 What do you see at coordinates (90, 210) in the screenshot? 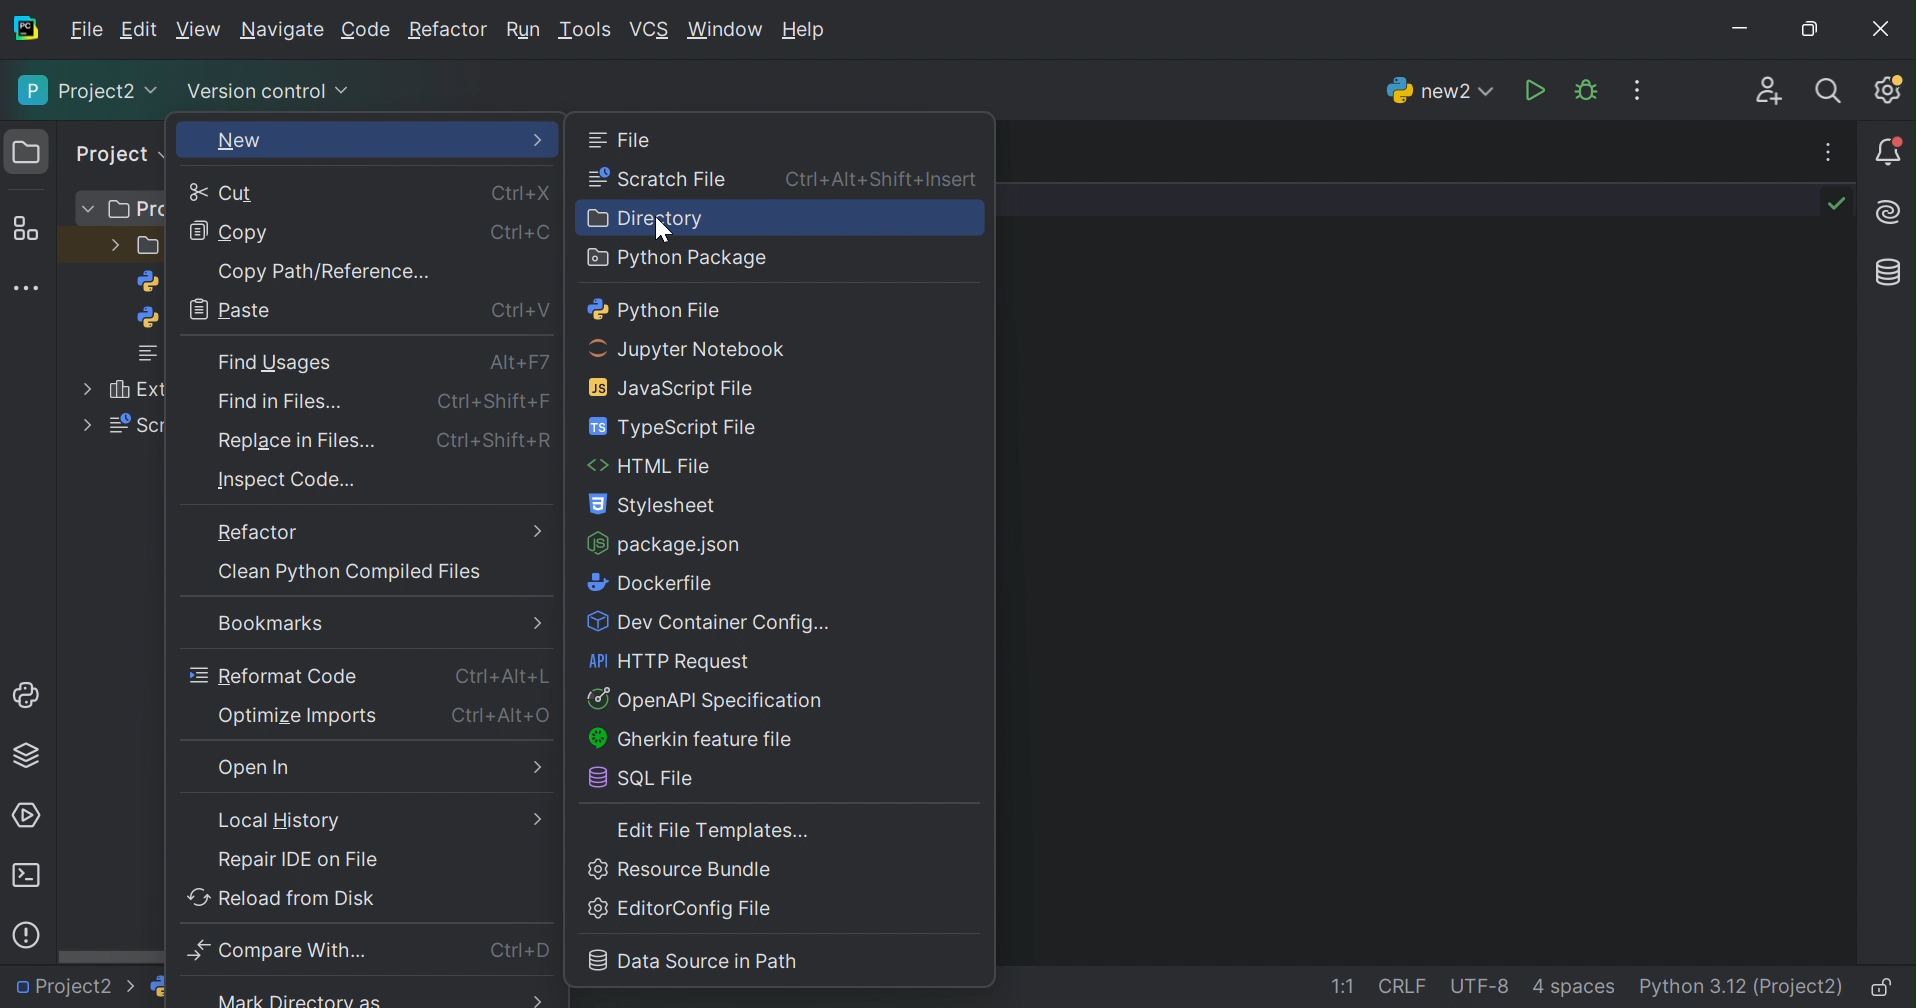
I see `More` at bounding box center [90, 210].